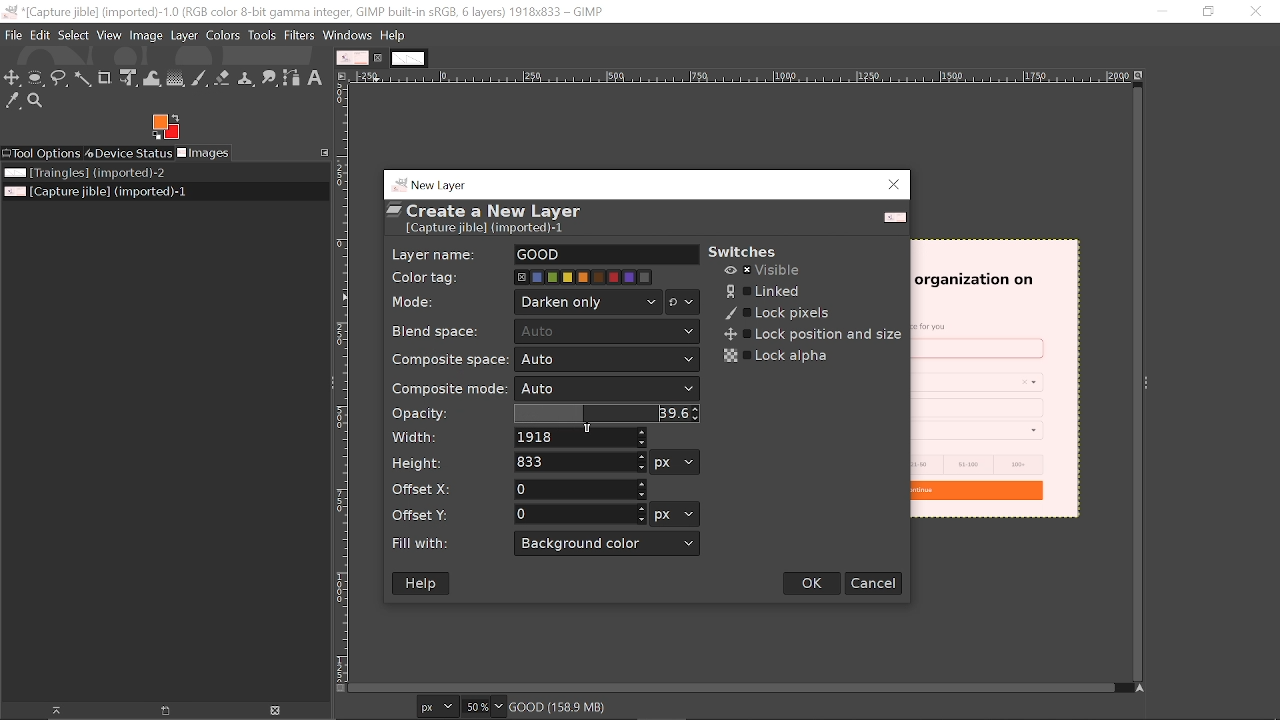  I want to click on Crop text, so click(105, 77).